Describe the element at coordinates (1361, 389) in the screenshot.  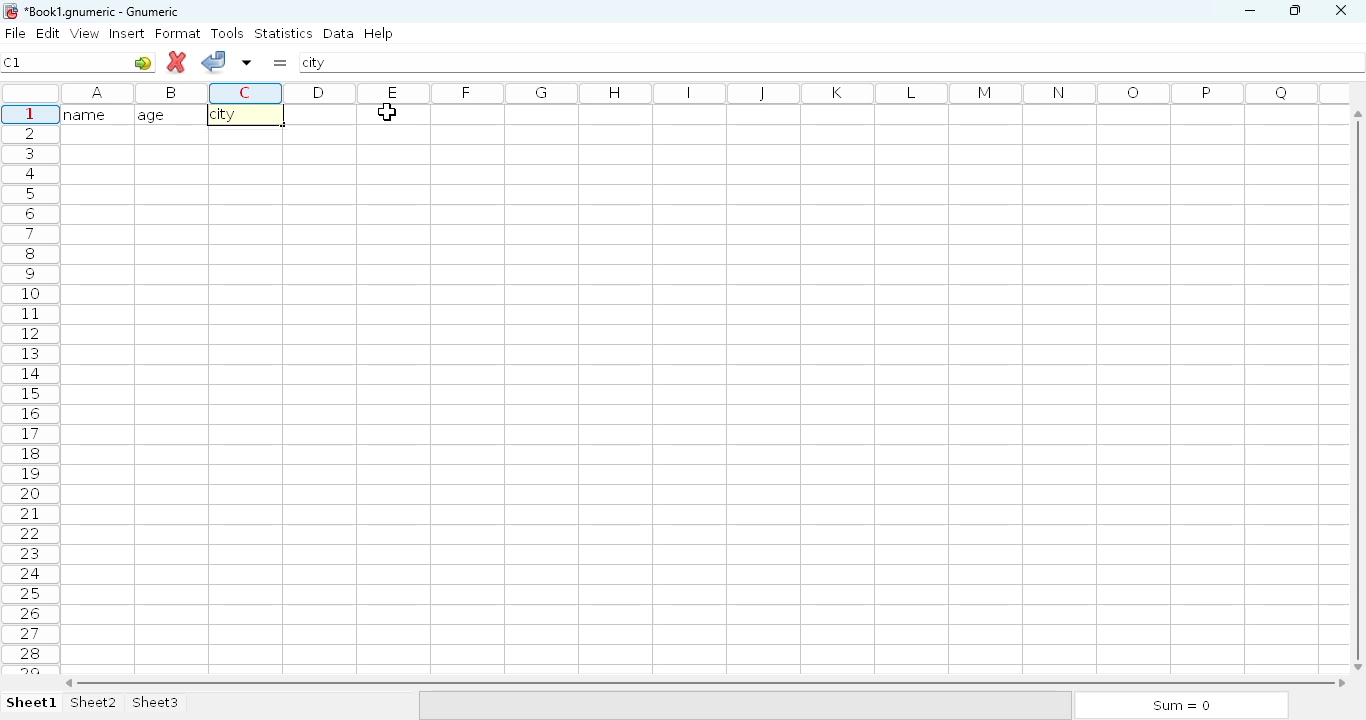
I see `vertical scroll bar` at that location.